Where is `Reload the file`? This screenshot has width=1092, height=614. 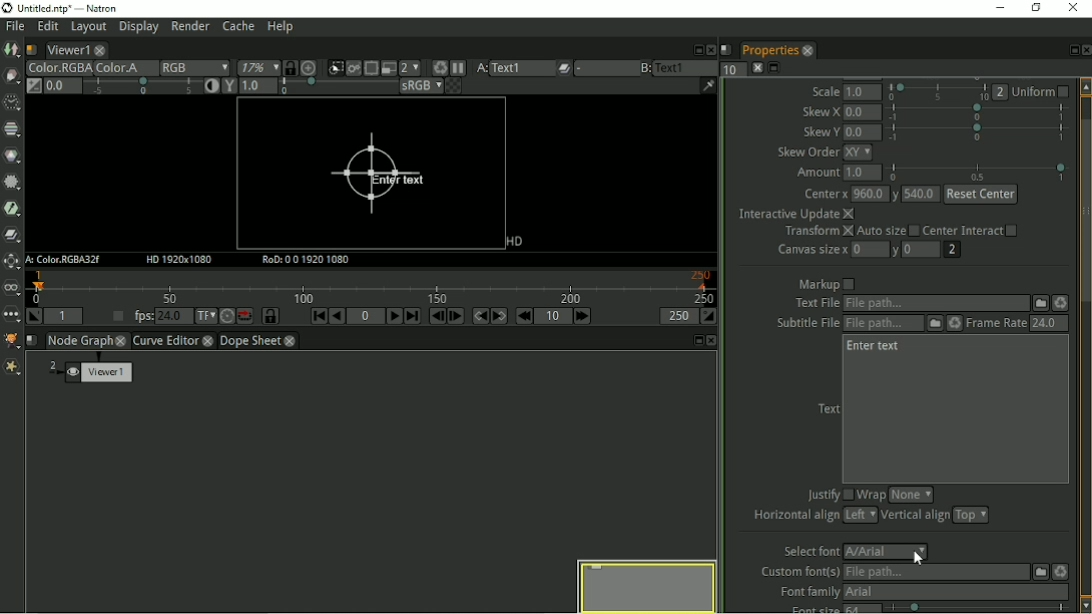 Reload the file is located at coordinates (953, 324).